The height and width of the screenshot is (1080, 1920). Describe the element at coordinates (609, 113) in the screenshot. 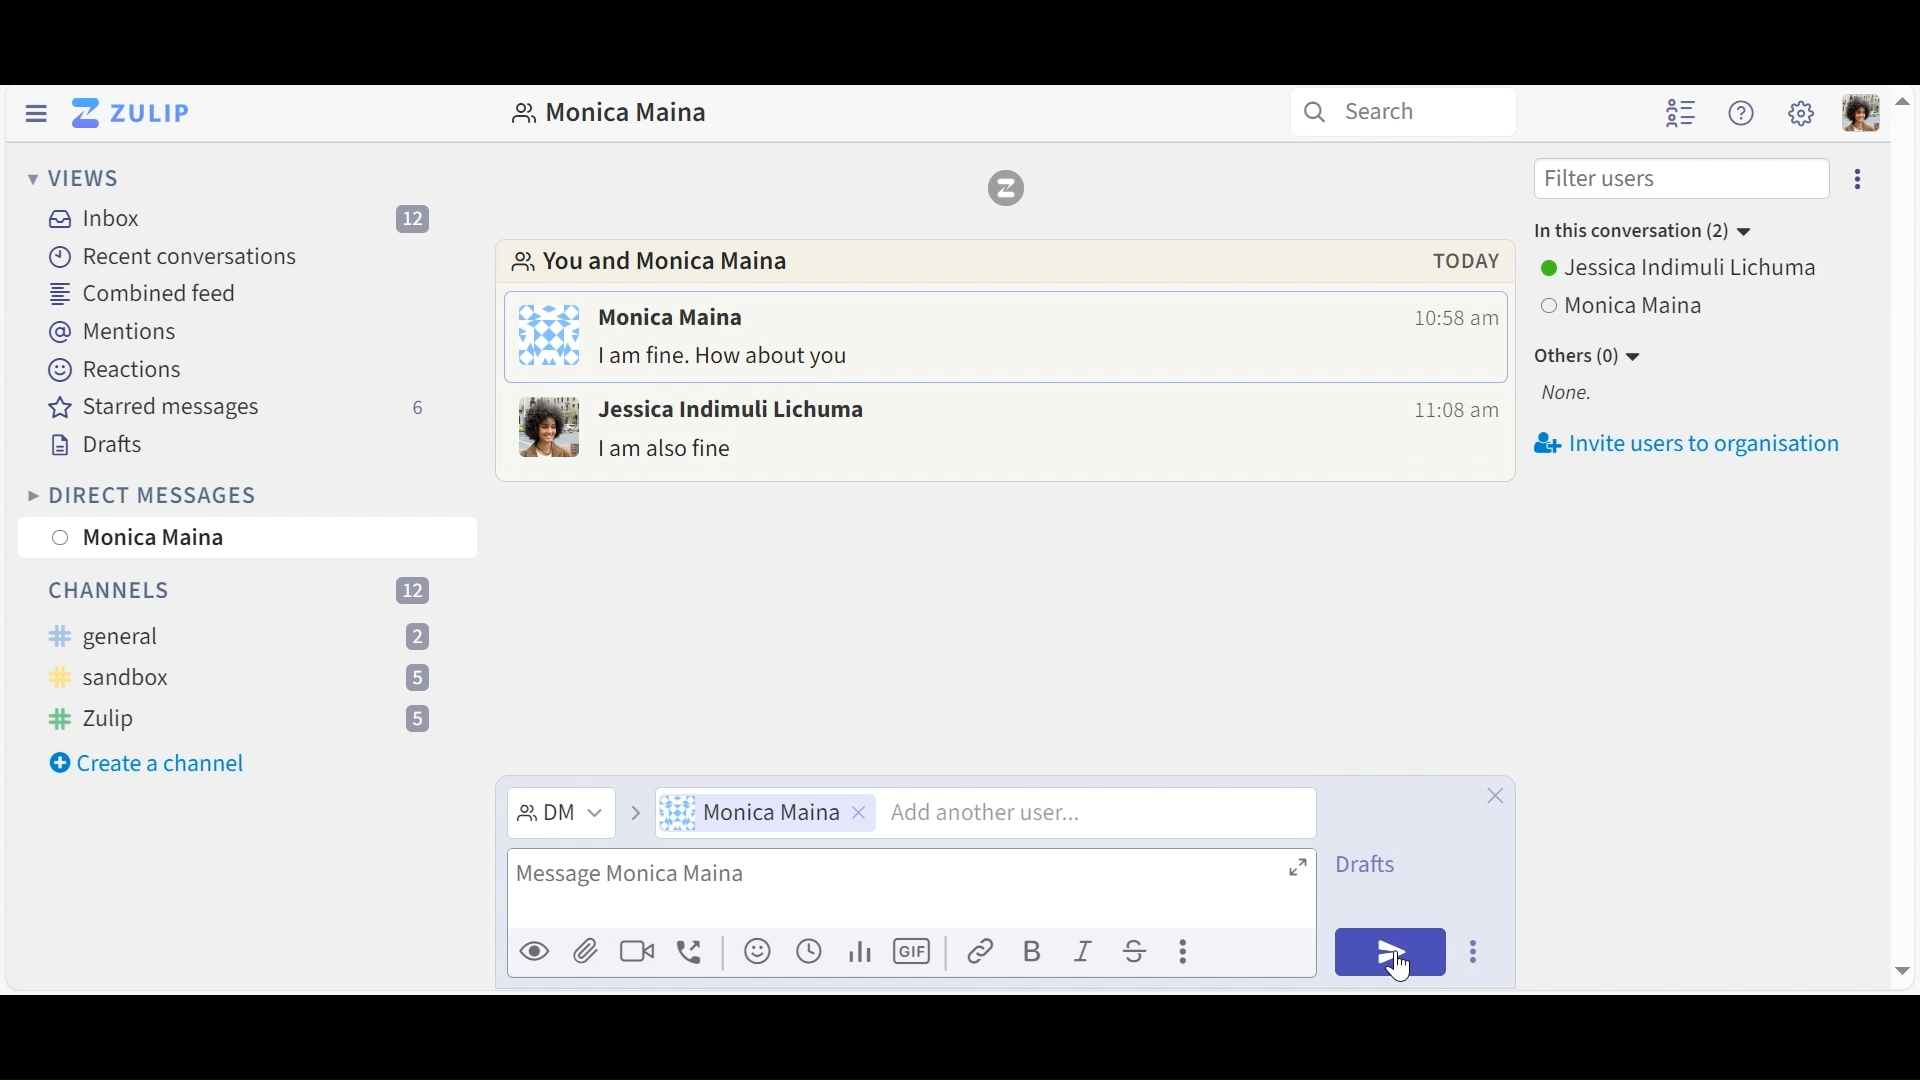

I see `Direct Messages with user` at that location.